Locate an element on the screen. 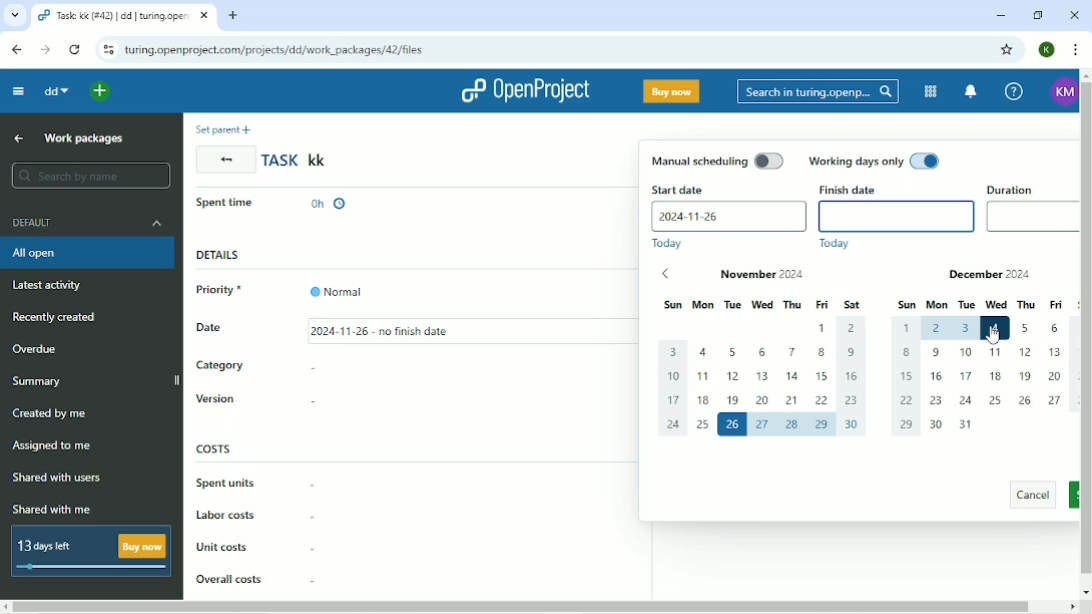  sun mon tue wed thu fri sat is located at coordinates (762, 303).